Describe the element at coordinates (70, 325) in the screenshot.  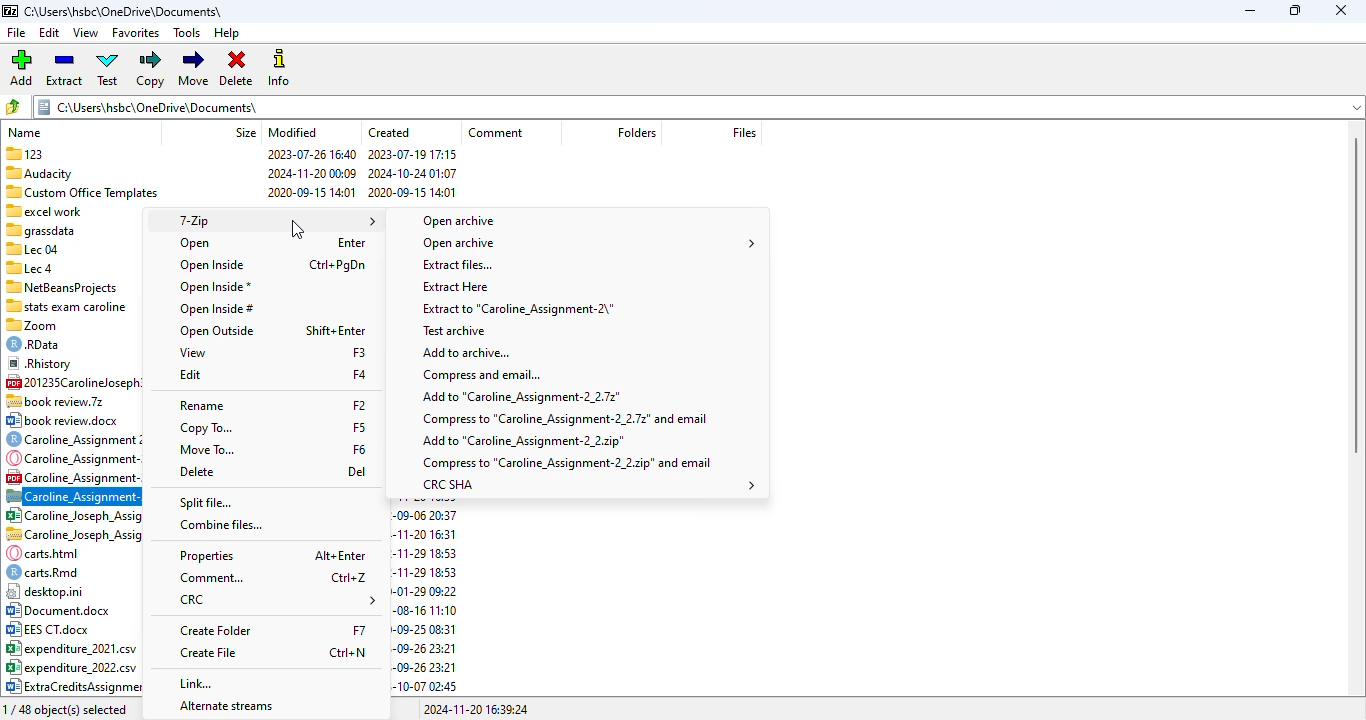
I see `| %0 Zoom 2022-01-20 10:44 2020-10-02 00:42` at that location.